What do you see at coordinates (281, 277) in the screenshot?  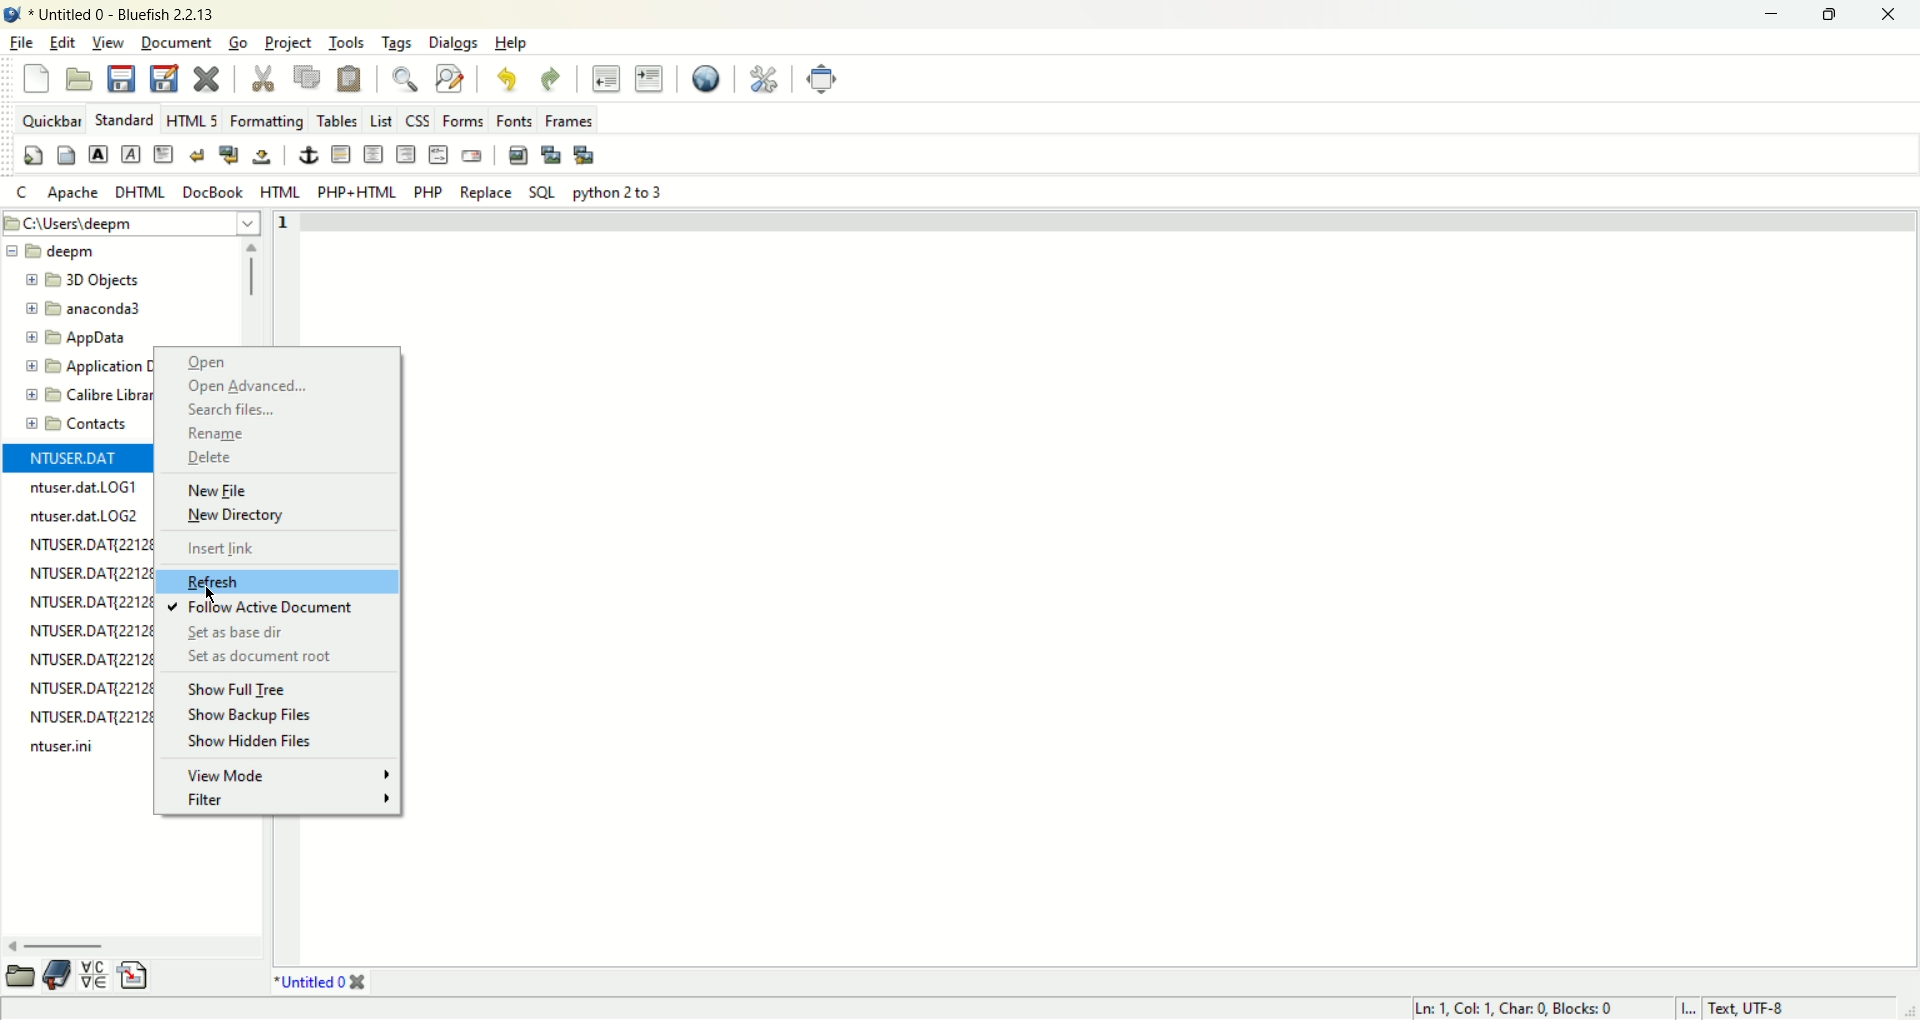 I see `line number` at bounding box center [281, 277].